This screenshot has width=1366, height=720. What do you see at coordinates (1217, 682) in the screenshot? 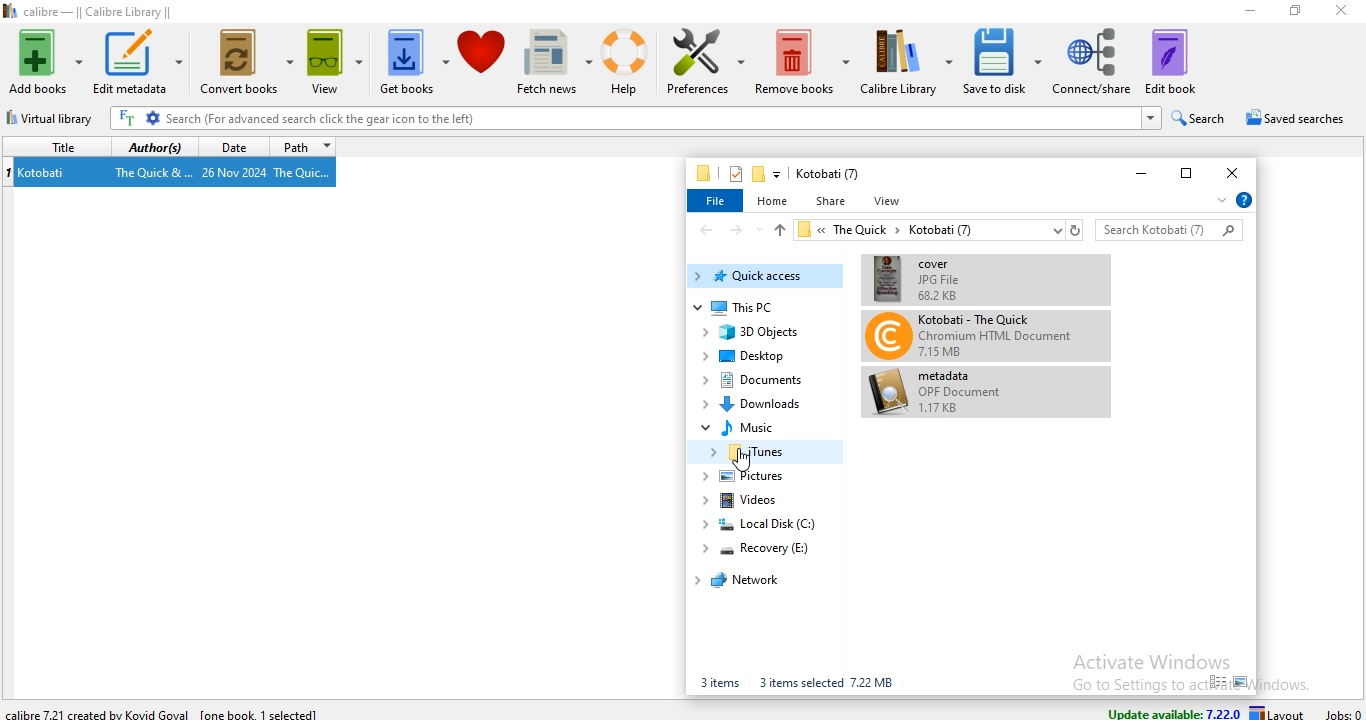
I see `small icon view` at bounding box center [1217, 682].